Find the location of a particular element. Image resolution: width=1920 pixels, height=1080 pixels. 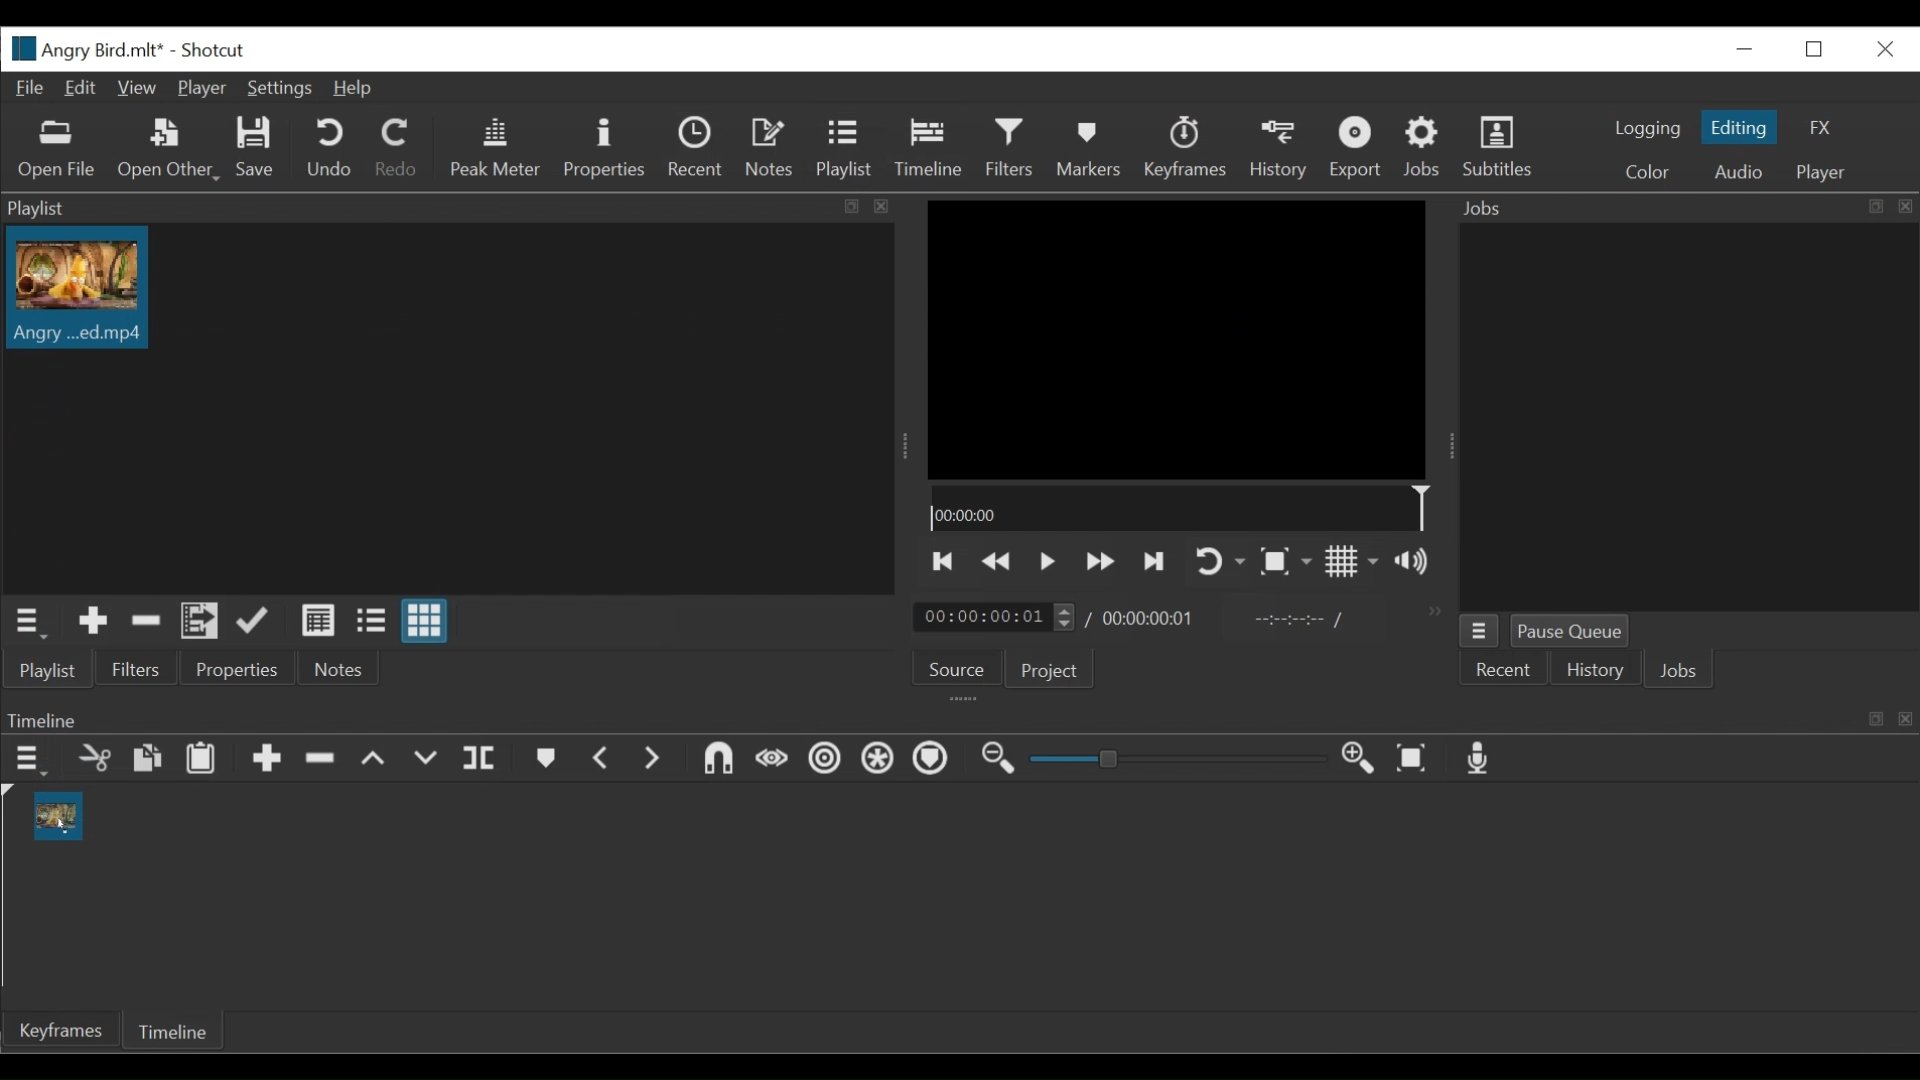

Zoom slider is located at coordinates (1184, 758).